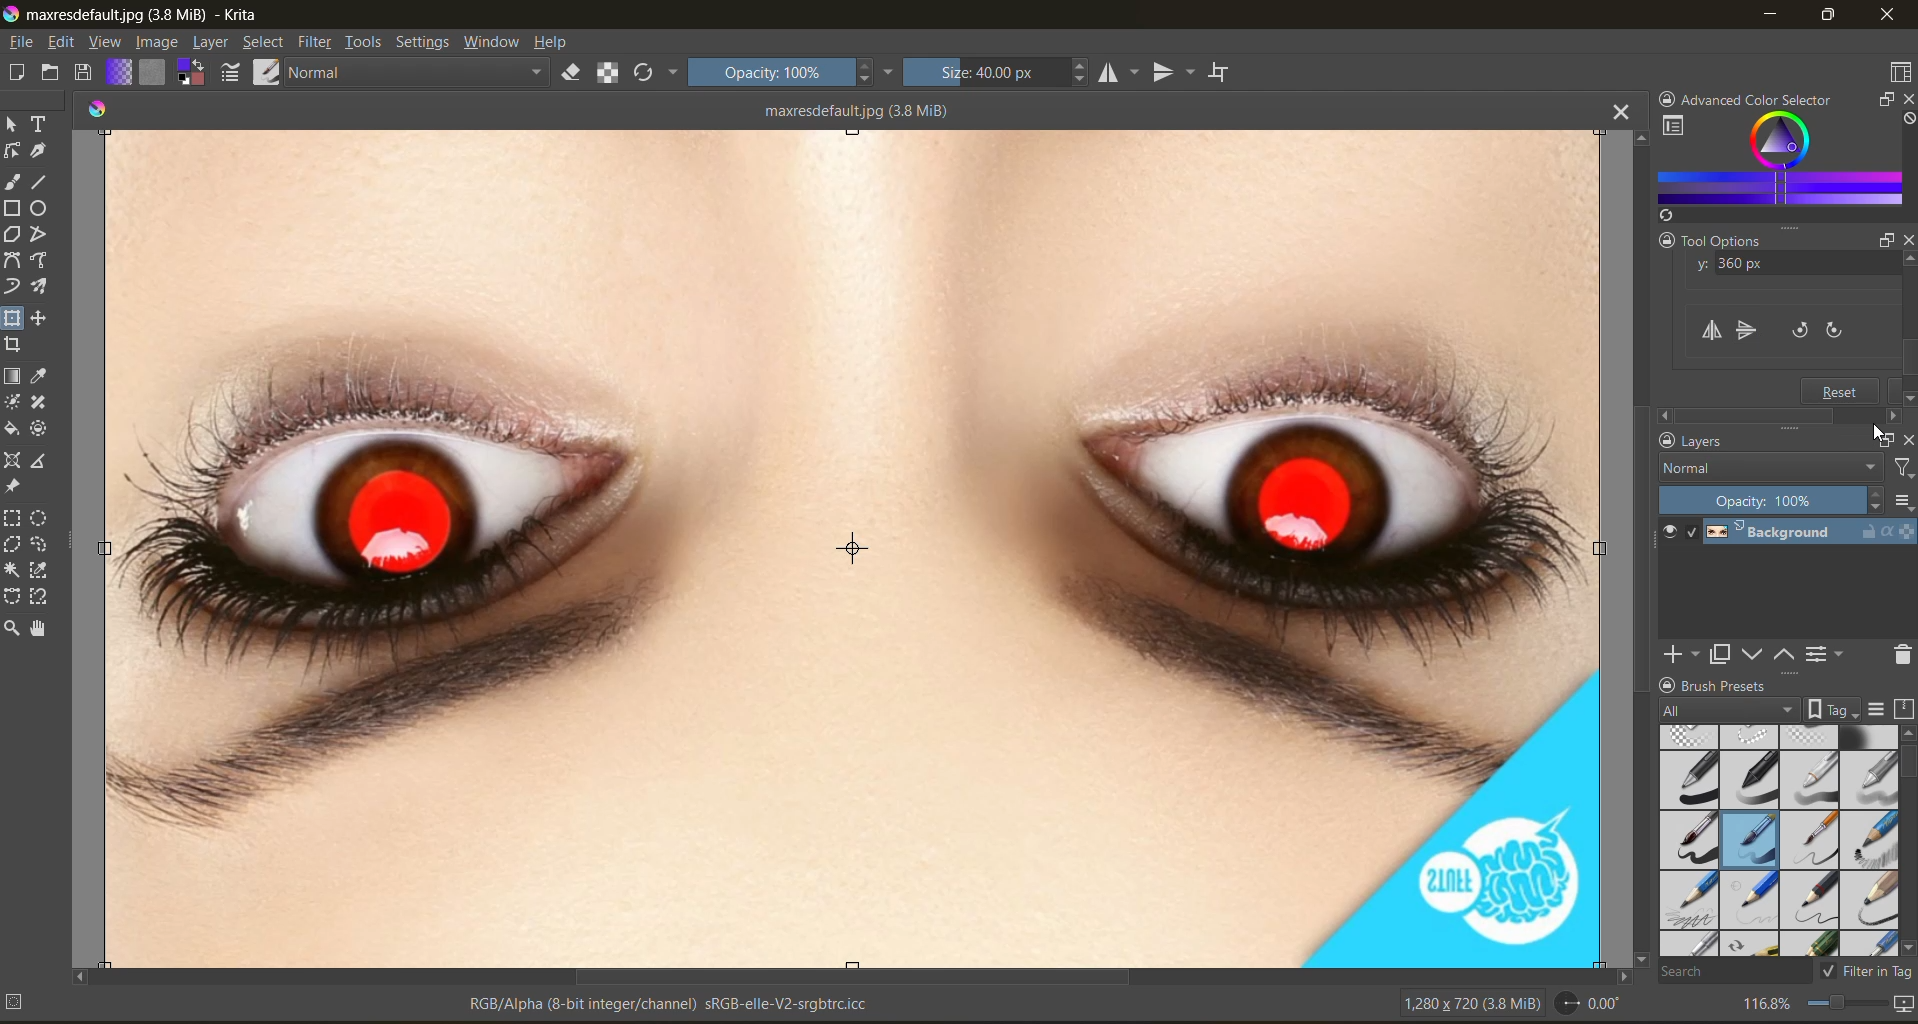 The width and height of the screenshot is (1918, 1024). Describe the element at coordinates (18, 42) in the screenshot. I see `file` at that location.